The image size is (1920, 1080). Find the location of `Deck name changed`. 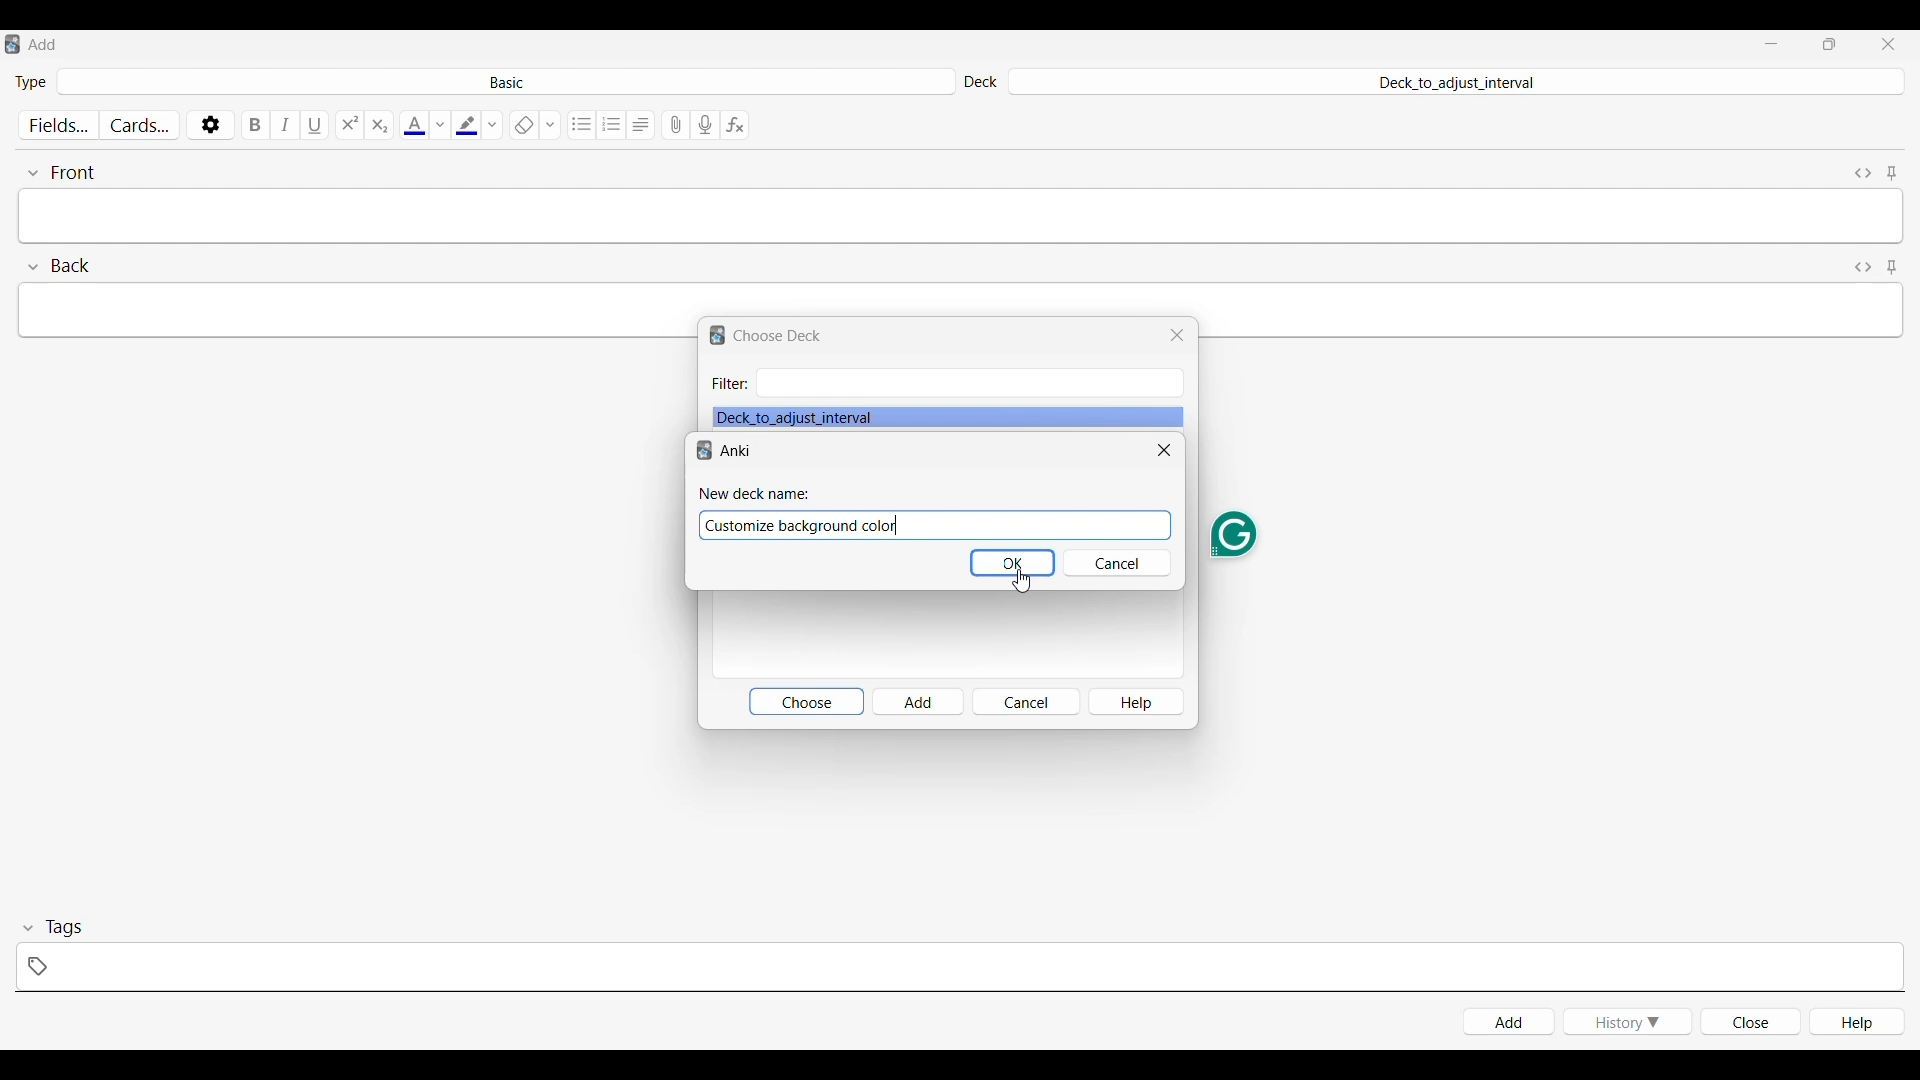

Deck name changed is located at coordinates (807, 525).